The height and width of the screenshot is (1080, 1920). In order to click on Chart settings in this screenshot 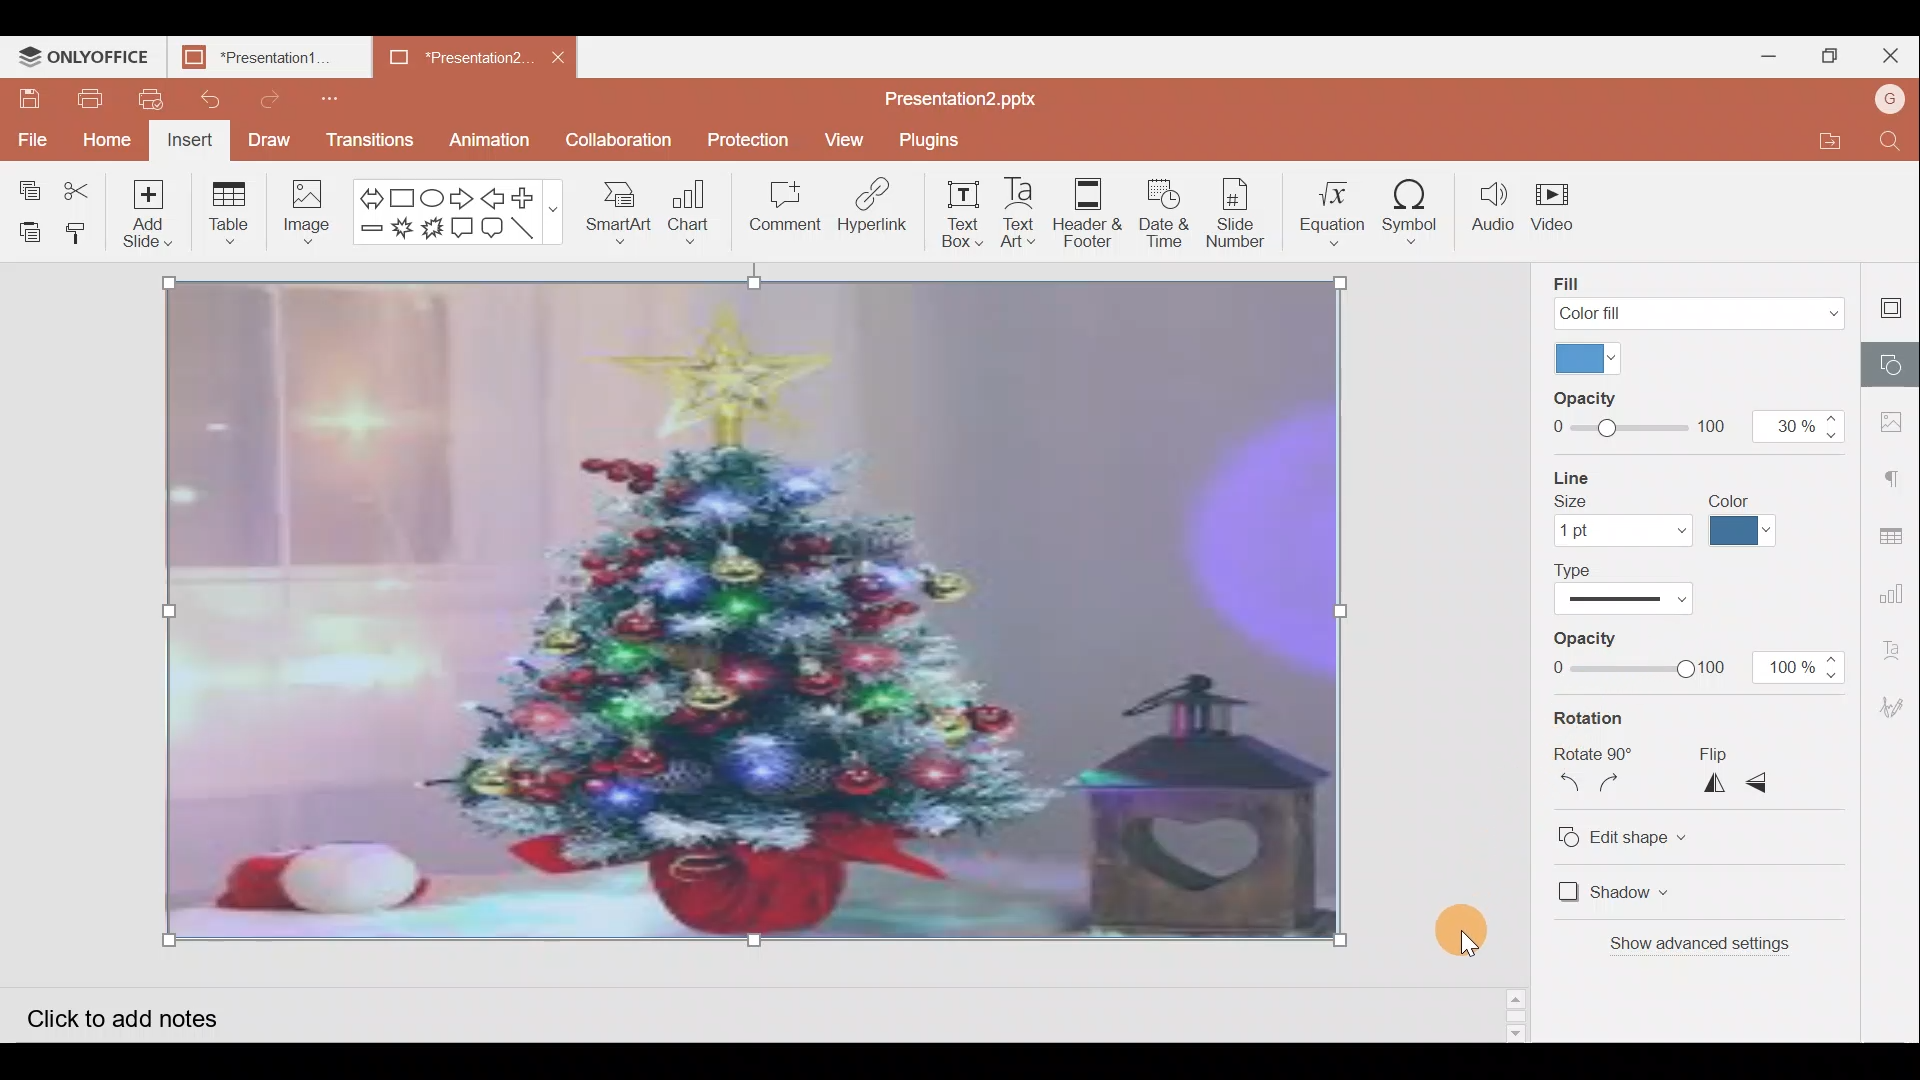, I will do `click(1898, 586)`.